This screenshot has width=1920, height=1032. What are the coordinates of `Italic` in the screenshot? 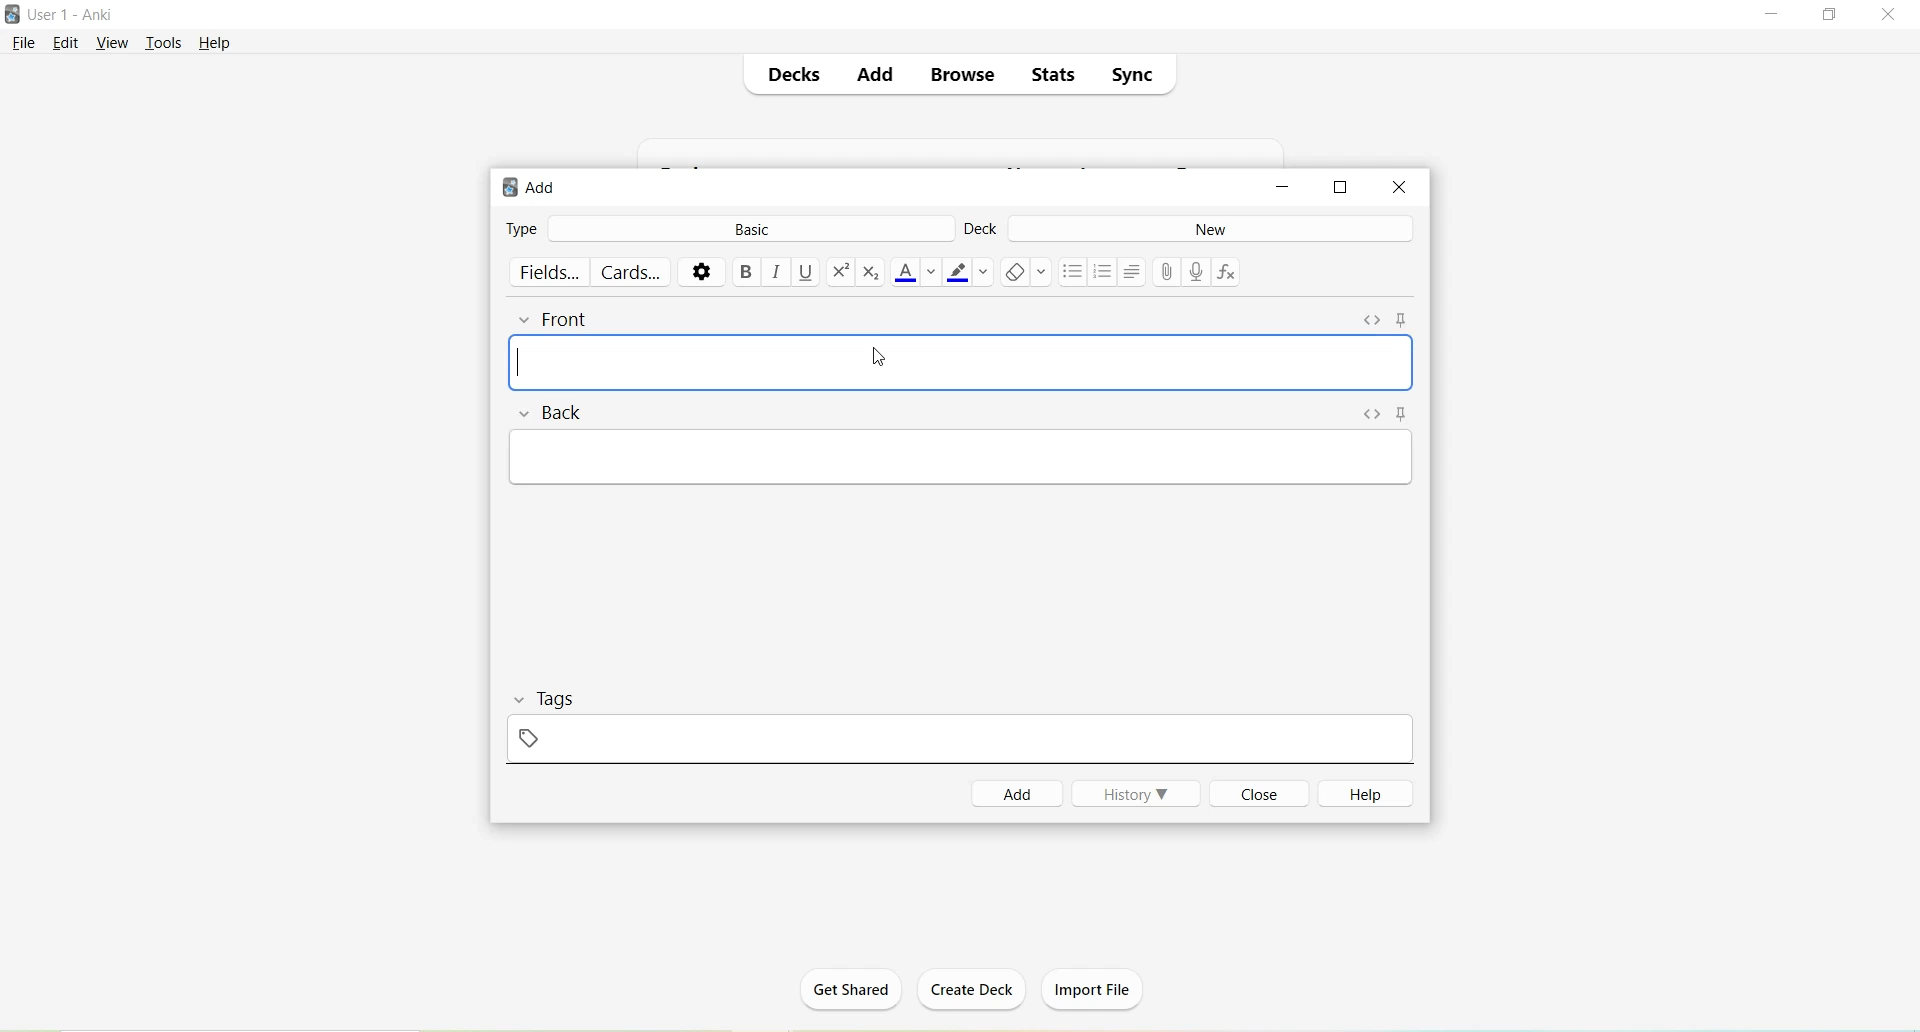 It's located at (777, 271).